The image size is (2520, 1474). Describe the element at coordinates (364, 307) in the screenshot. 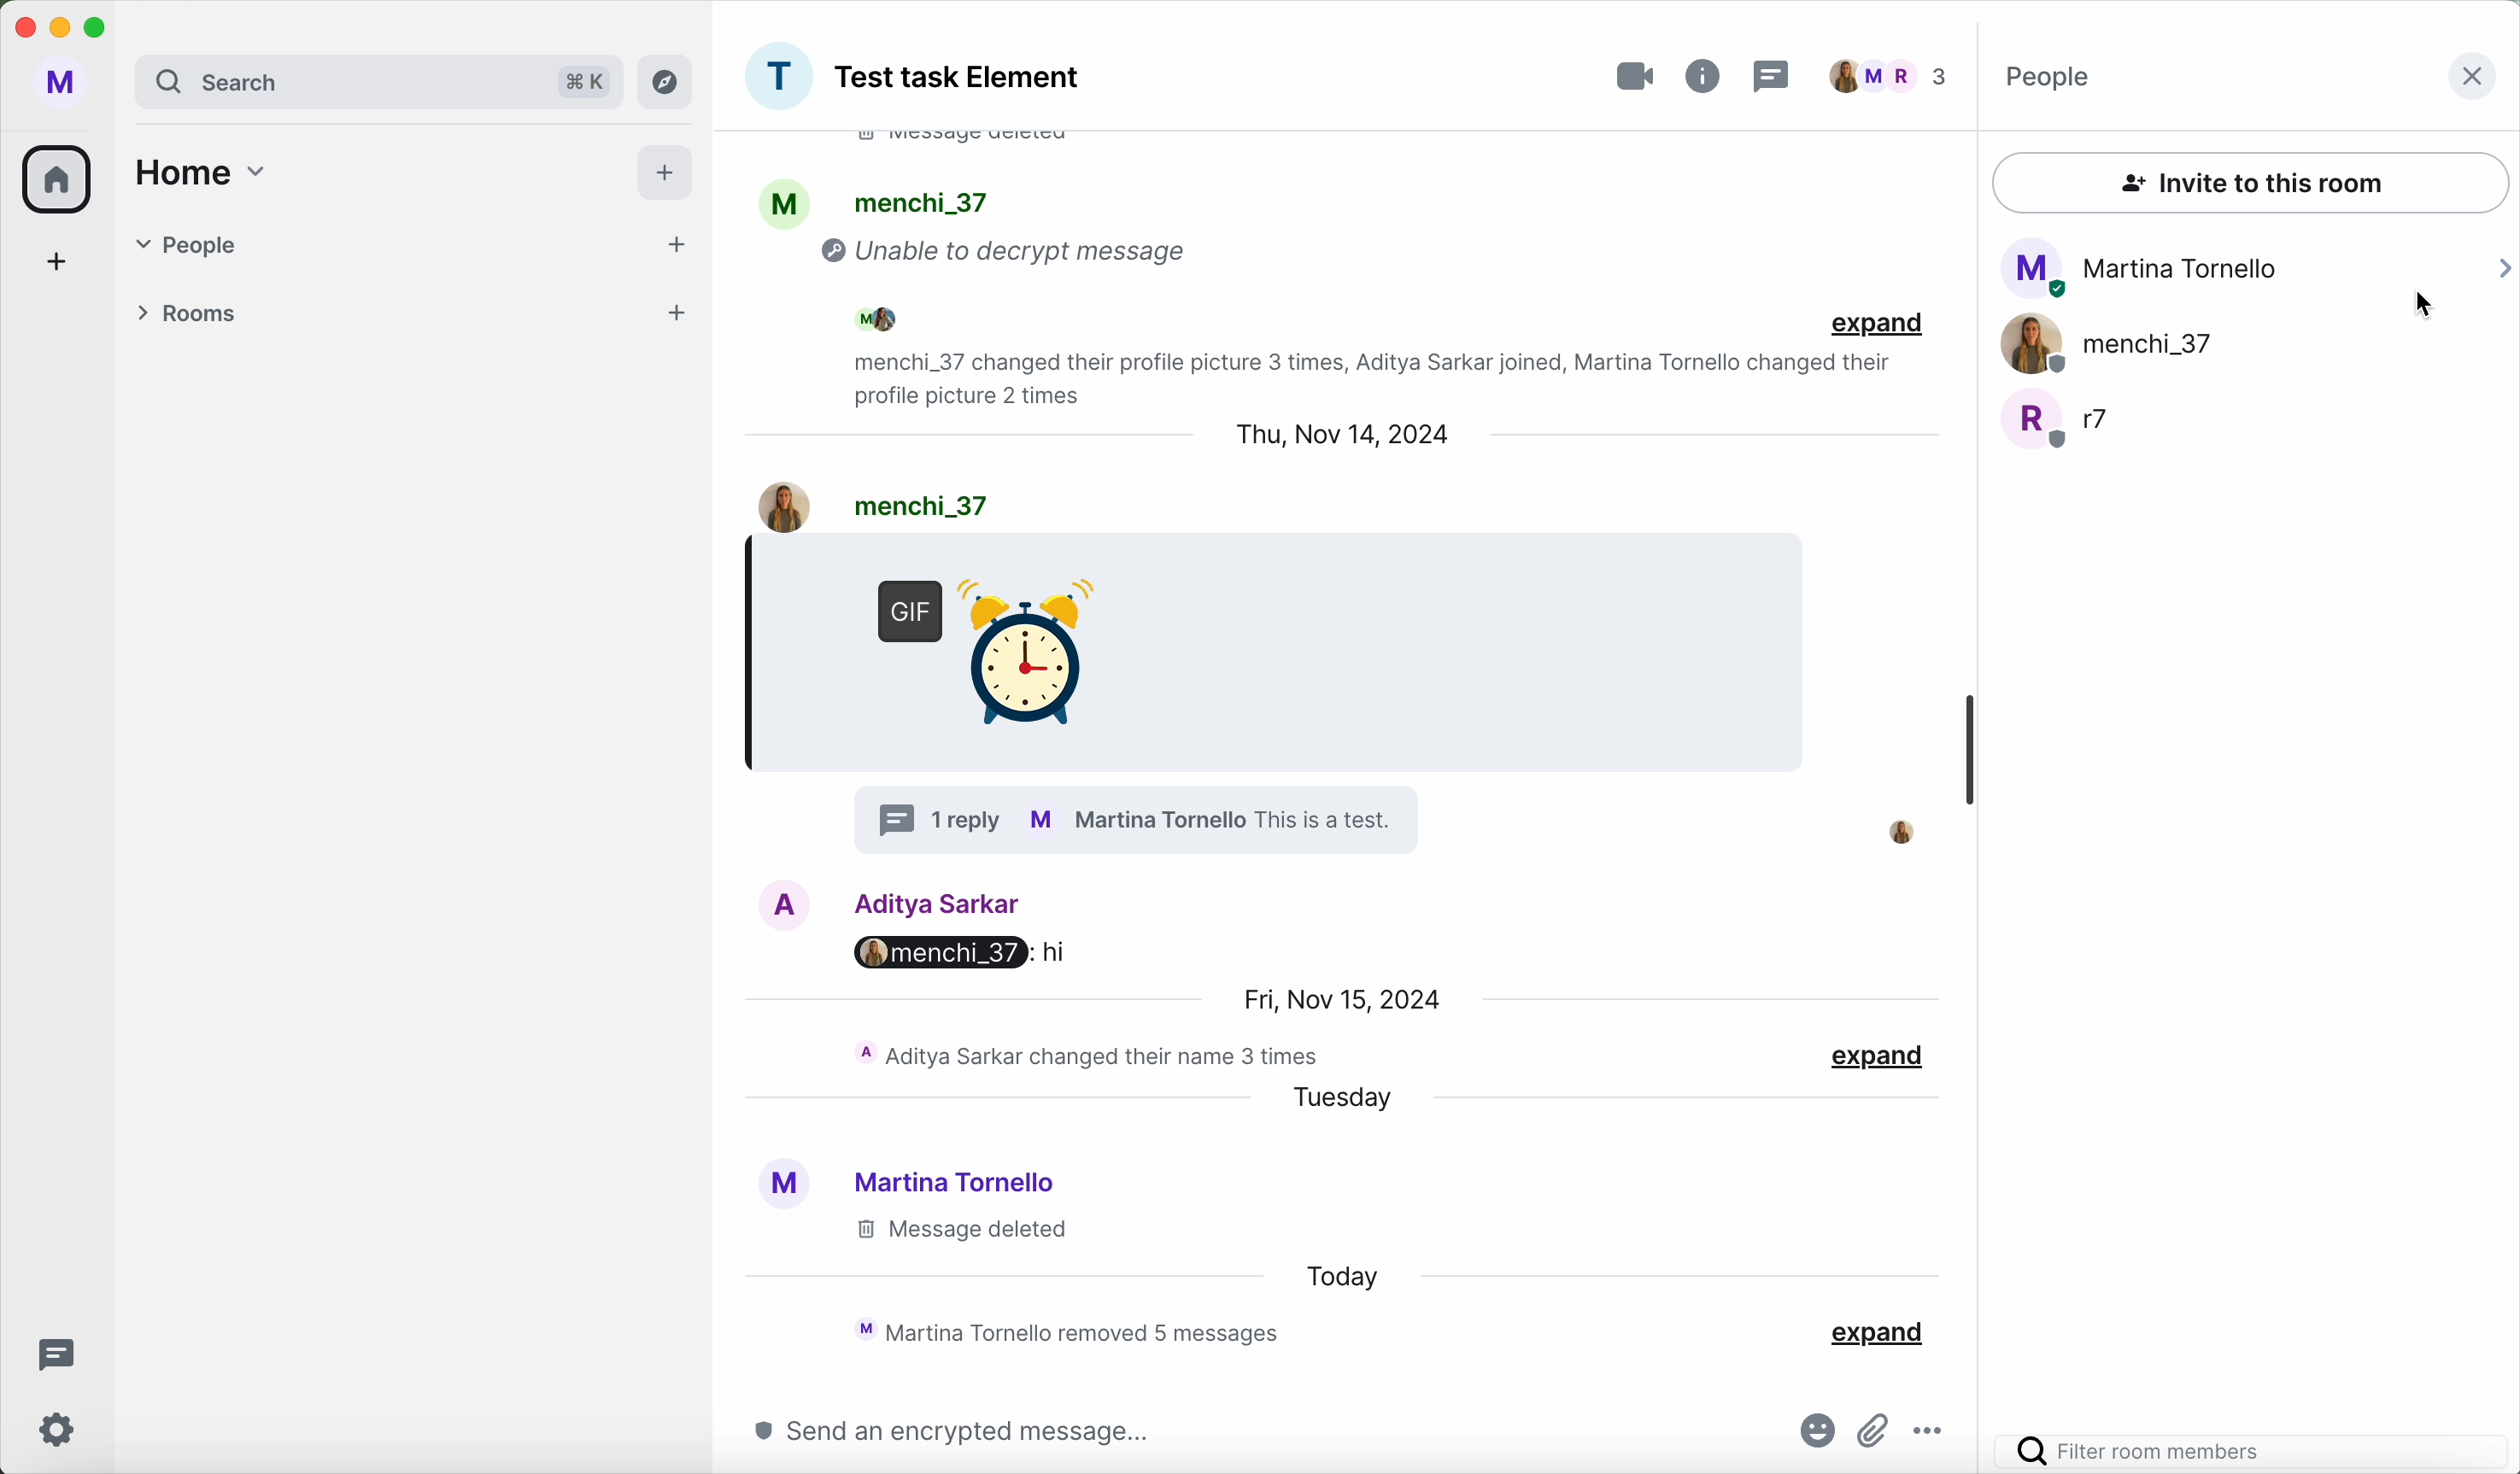

I see `rooms` at that location.